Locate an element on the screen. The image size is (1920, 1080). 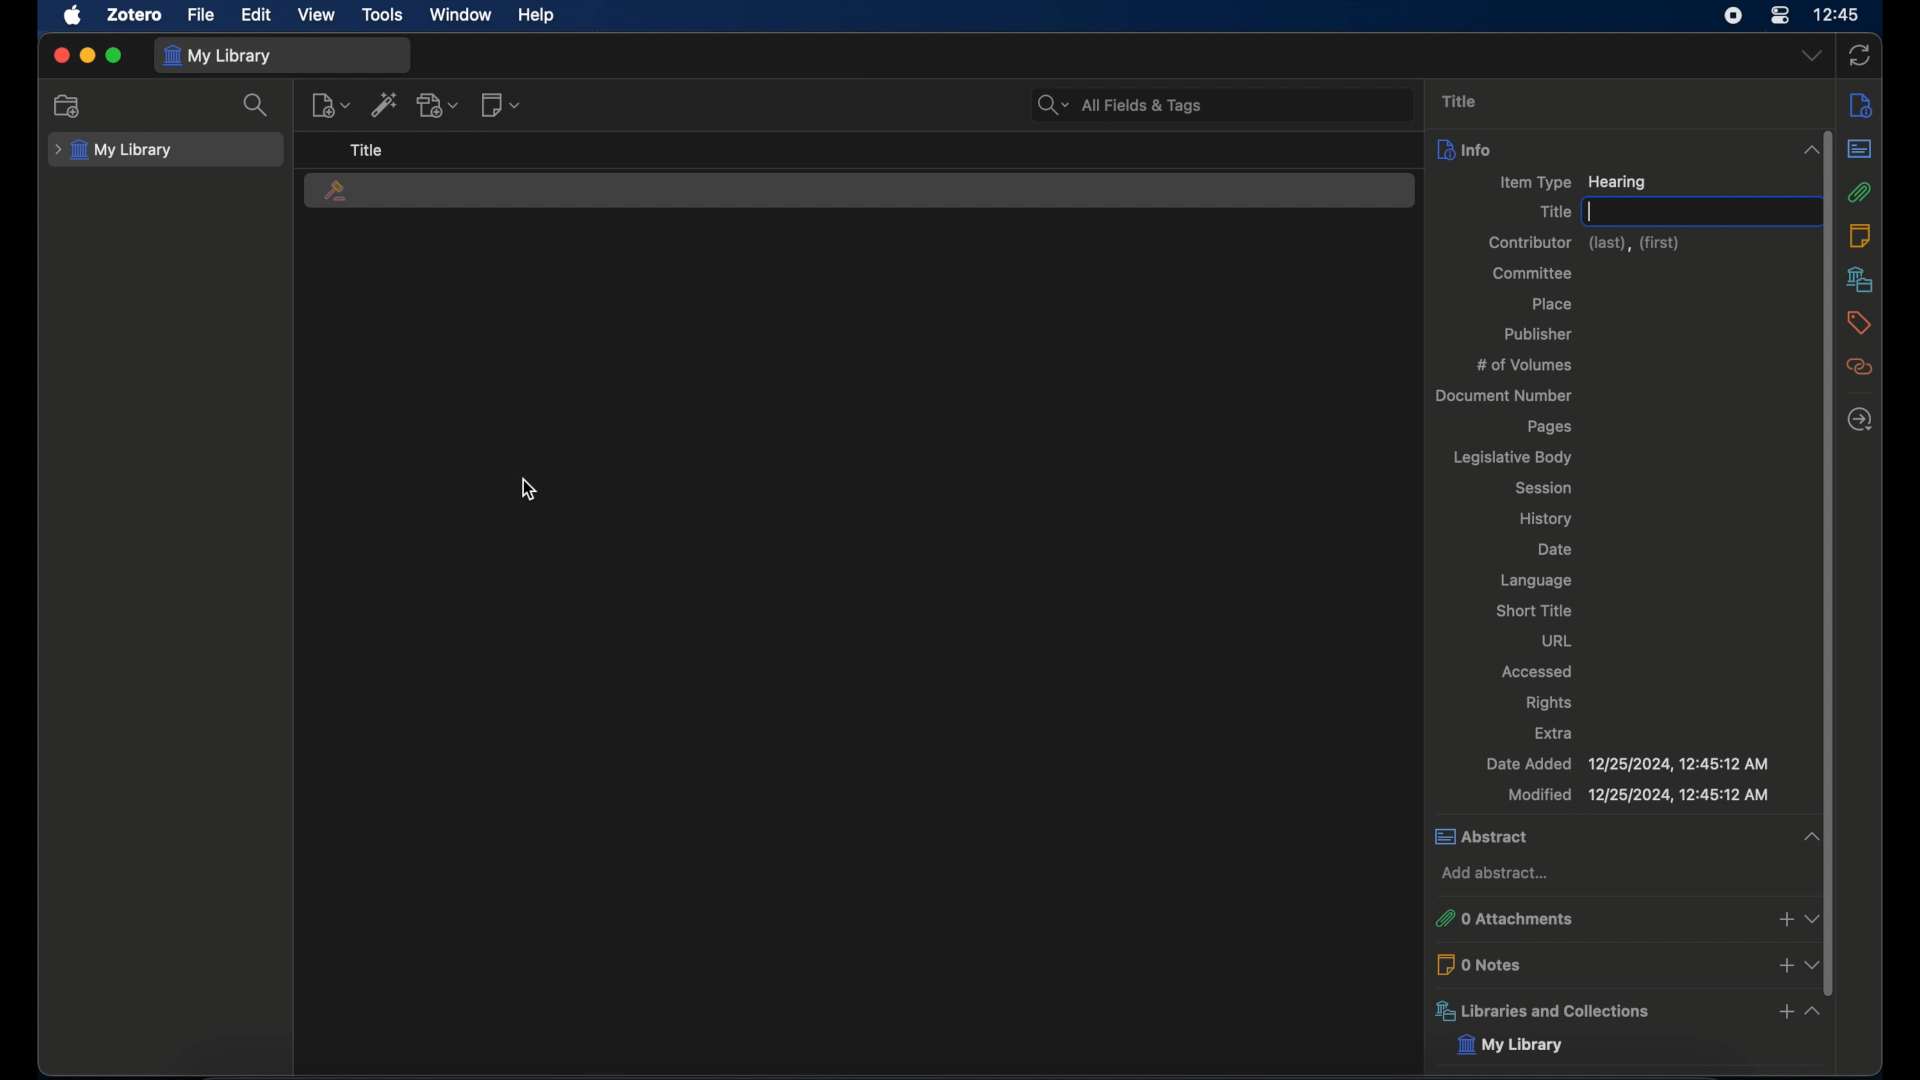
search is located at coordinates (256, 105).